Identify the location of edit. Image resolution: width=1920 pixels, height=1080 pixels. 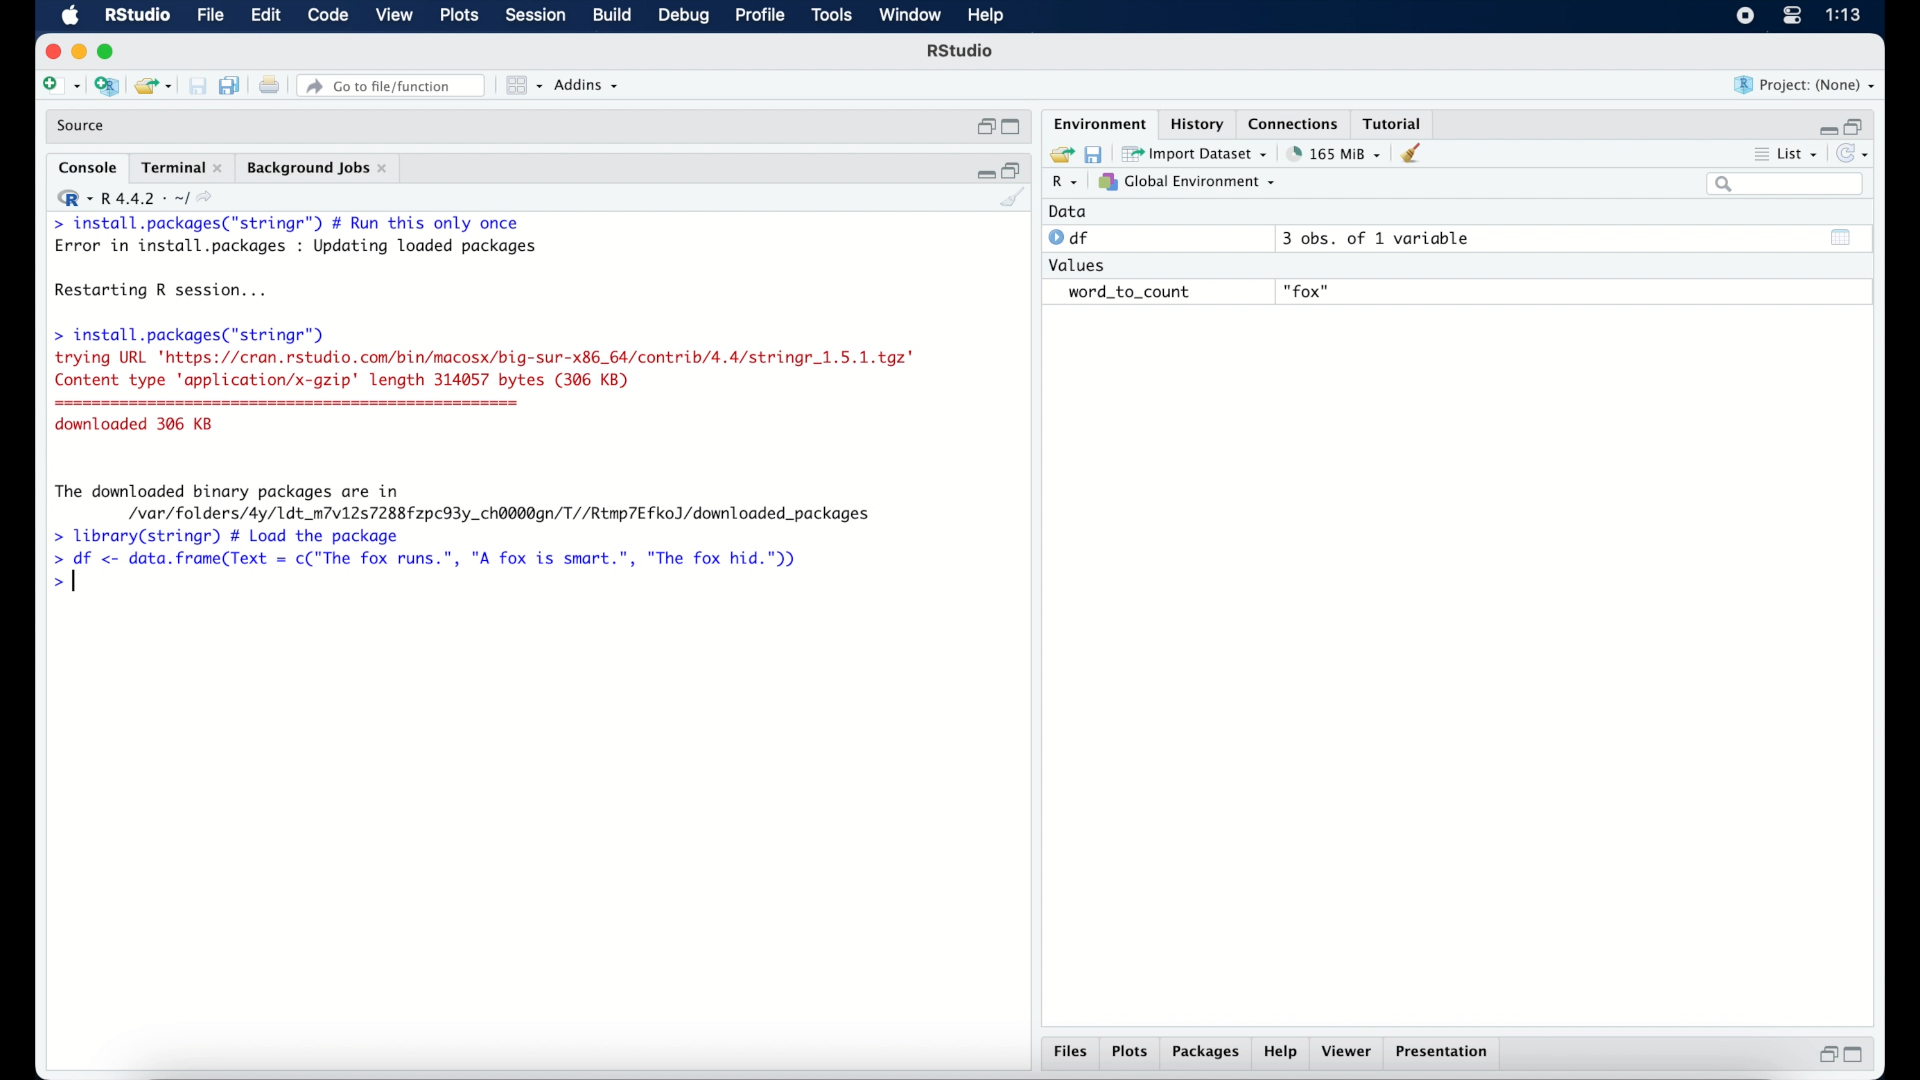
(265, 16).